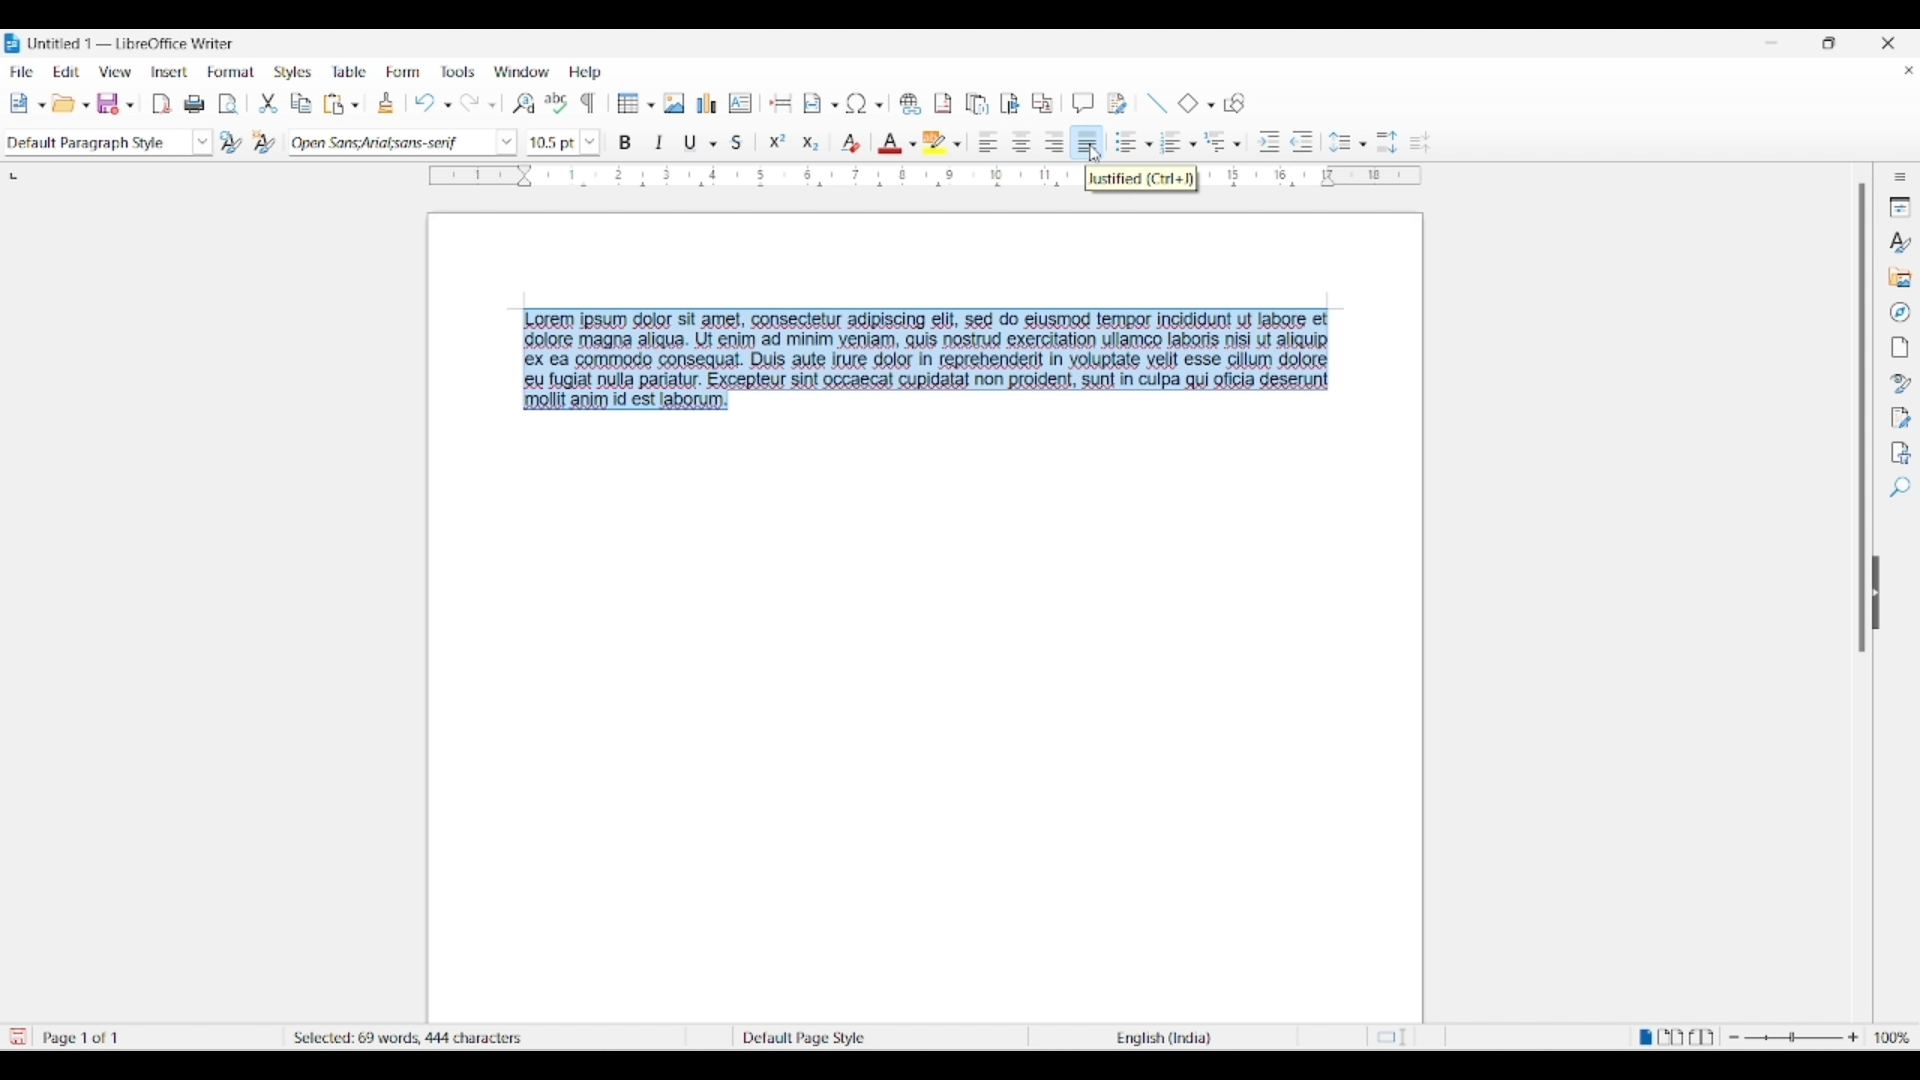 This screenshot has height=1080, width=1920. Describe the element at coordinates (1853, 1037) in the screenshot. I see `Zoom in` at that location.